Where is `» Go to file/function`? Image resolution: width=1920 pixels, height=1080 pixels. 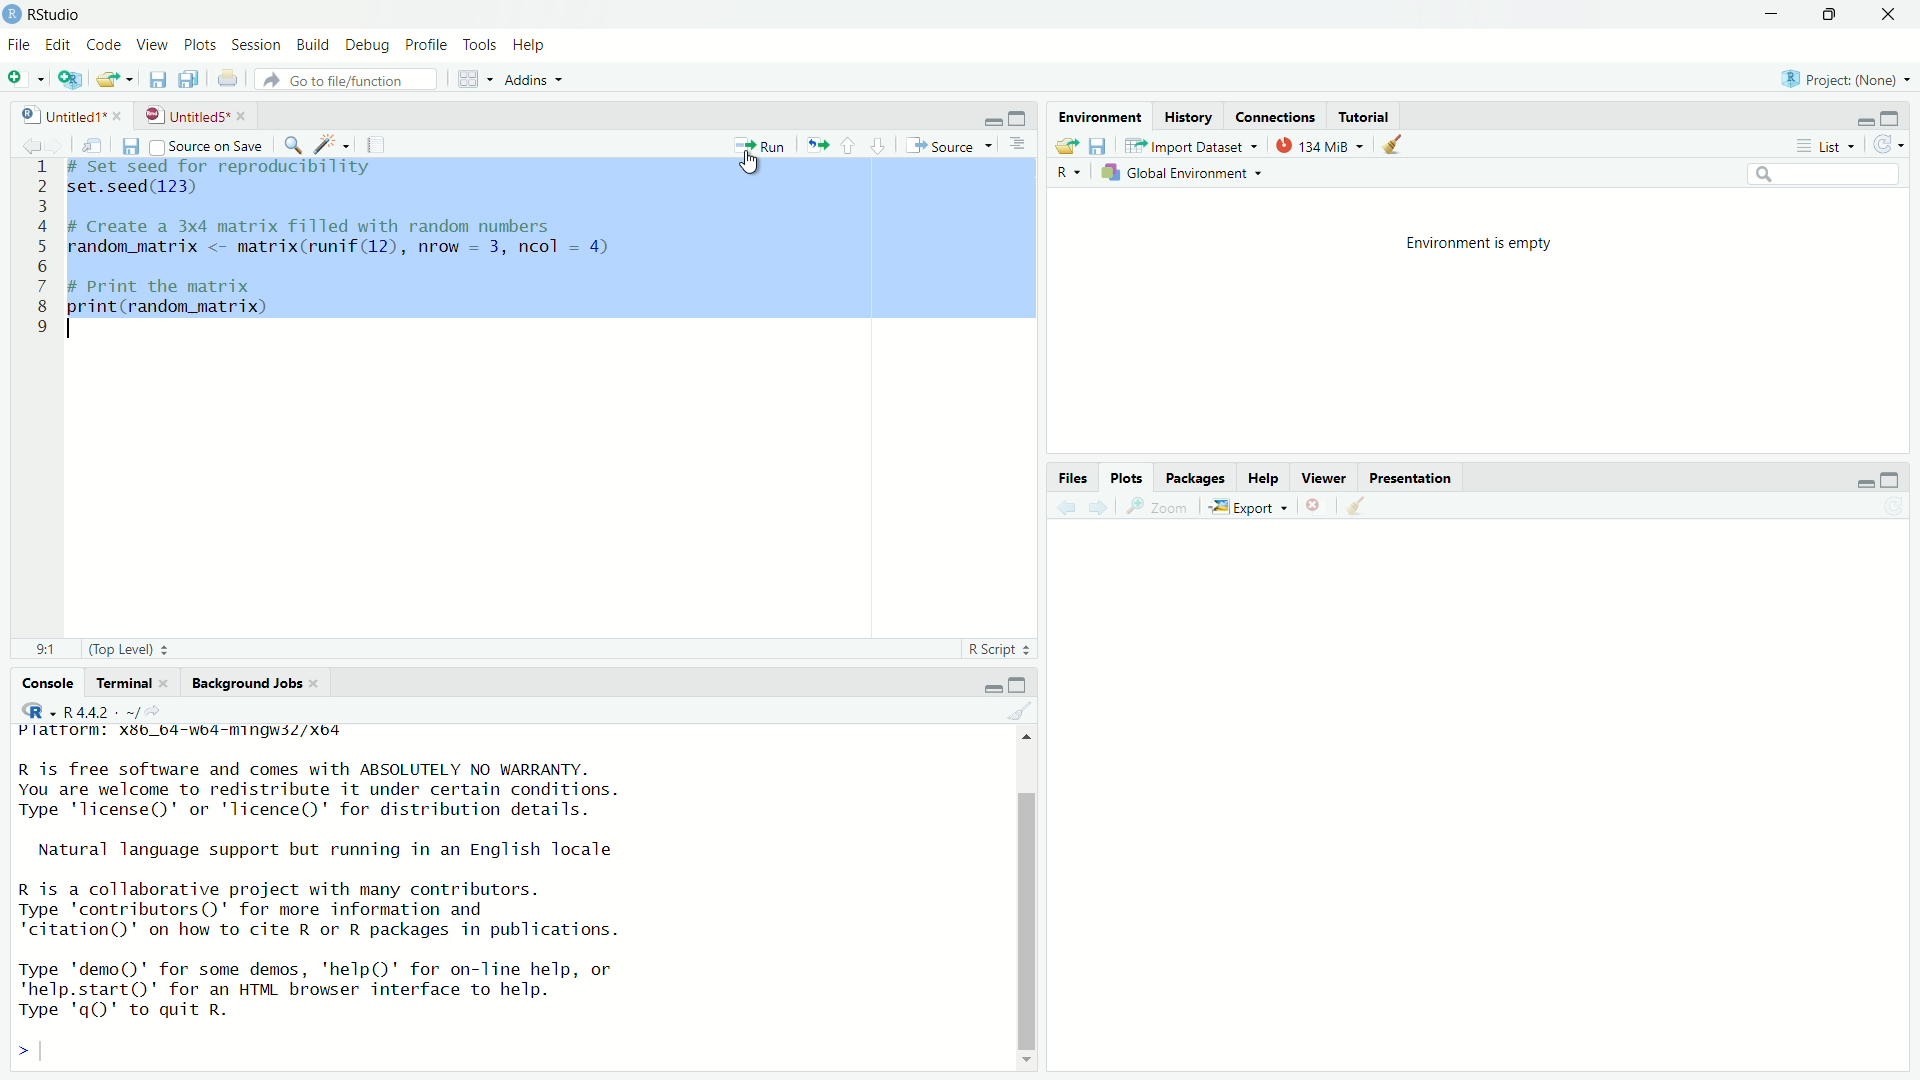 » Go to file/function is located at coordinates (336, 79).